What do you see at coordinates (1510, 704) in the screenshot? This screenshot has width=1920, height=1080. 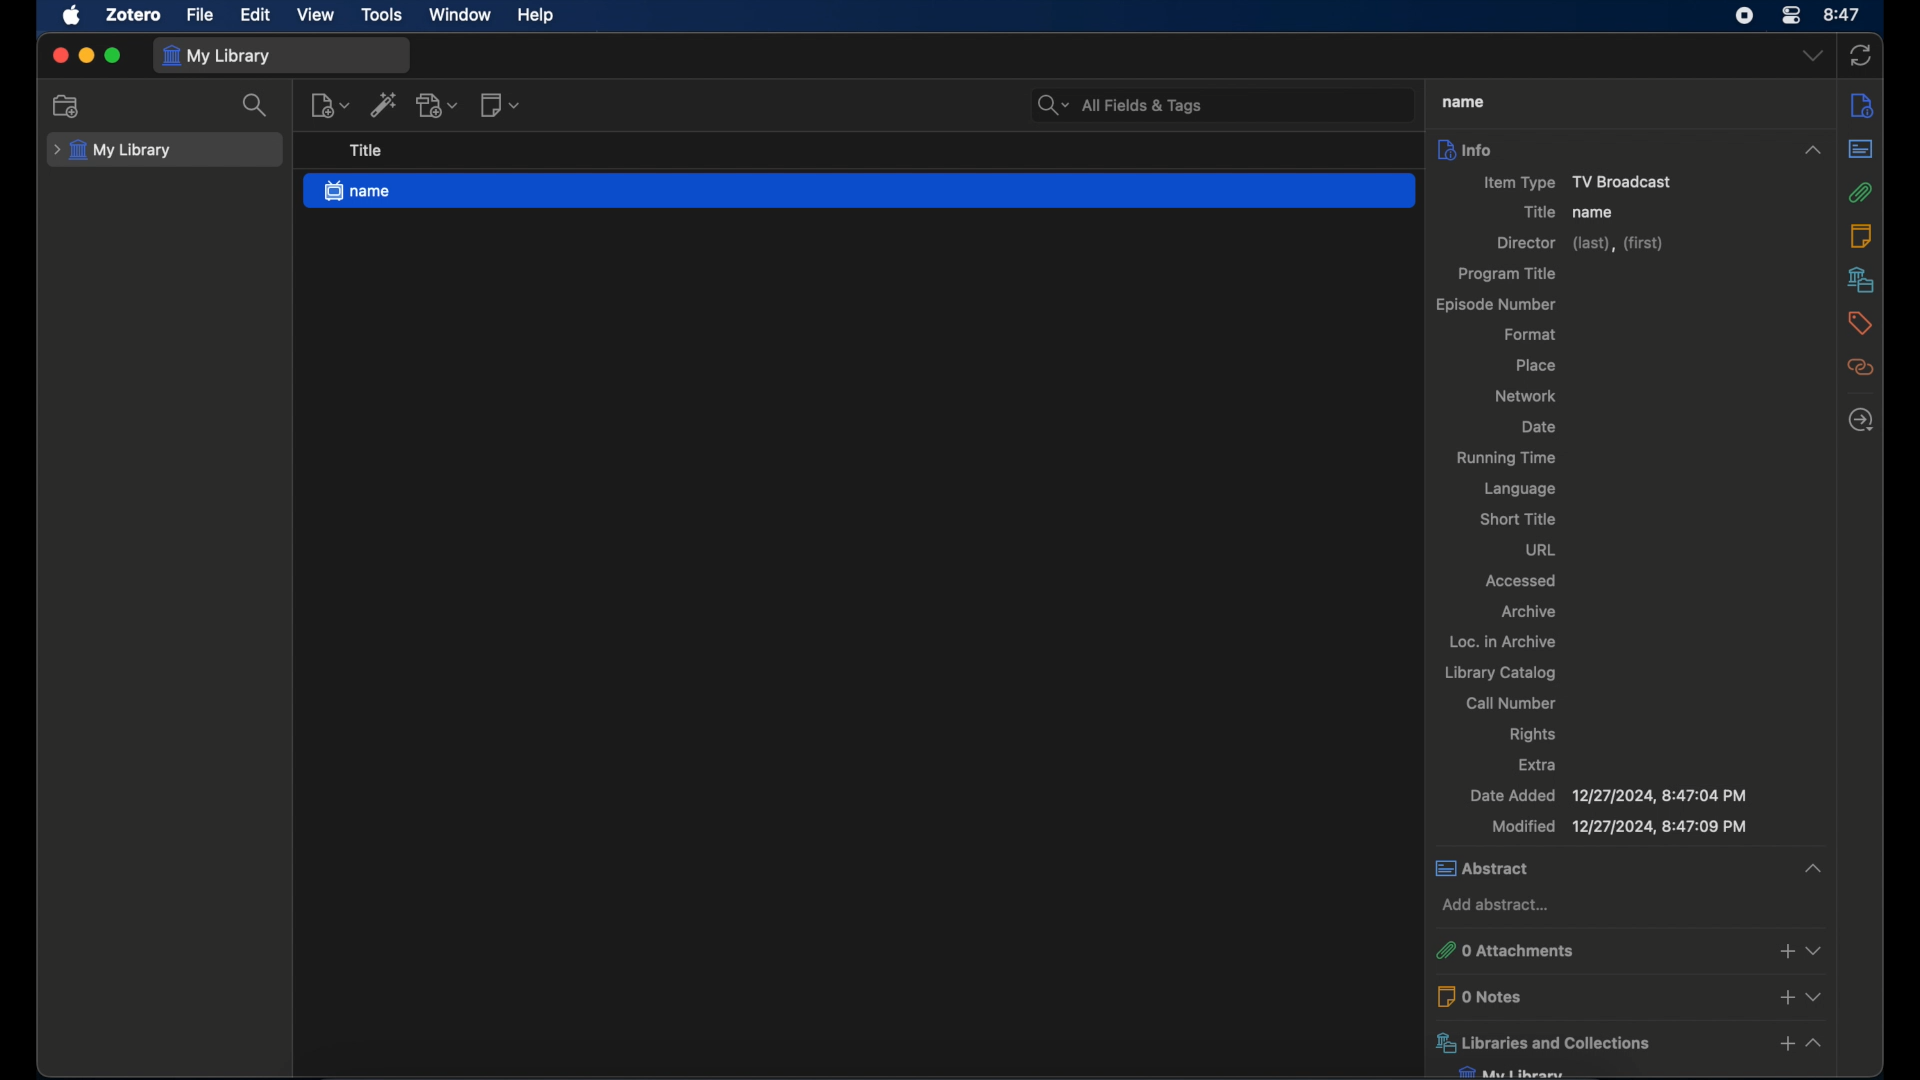 I see `call number` at bounding box center [1510, 704].